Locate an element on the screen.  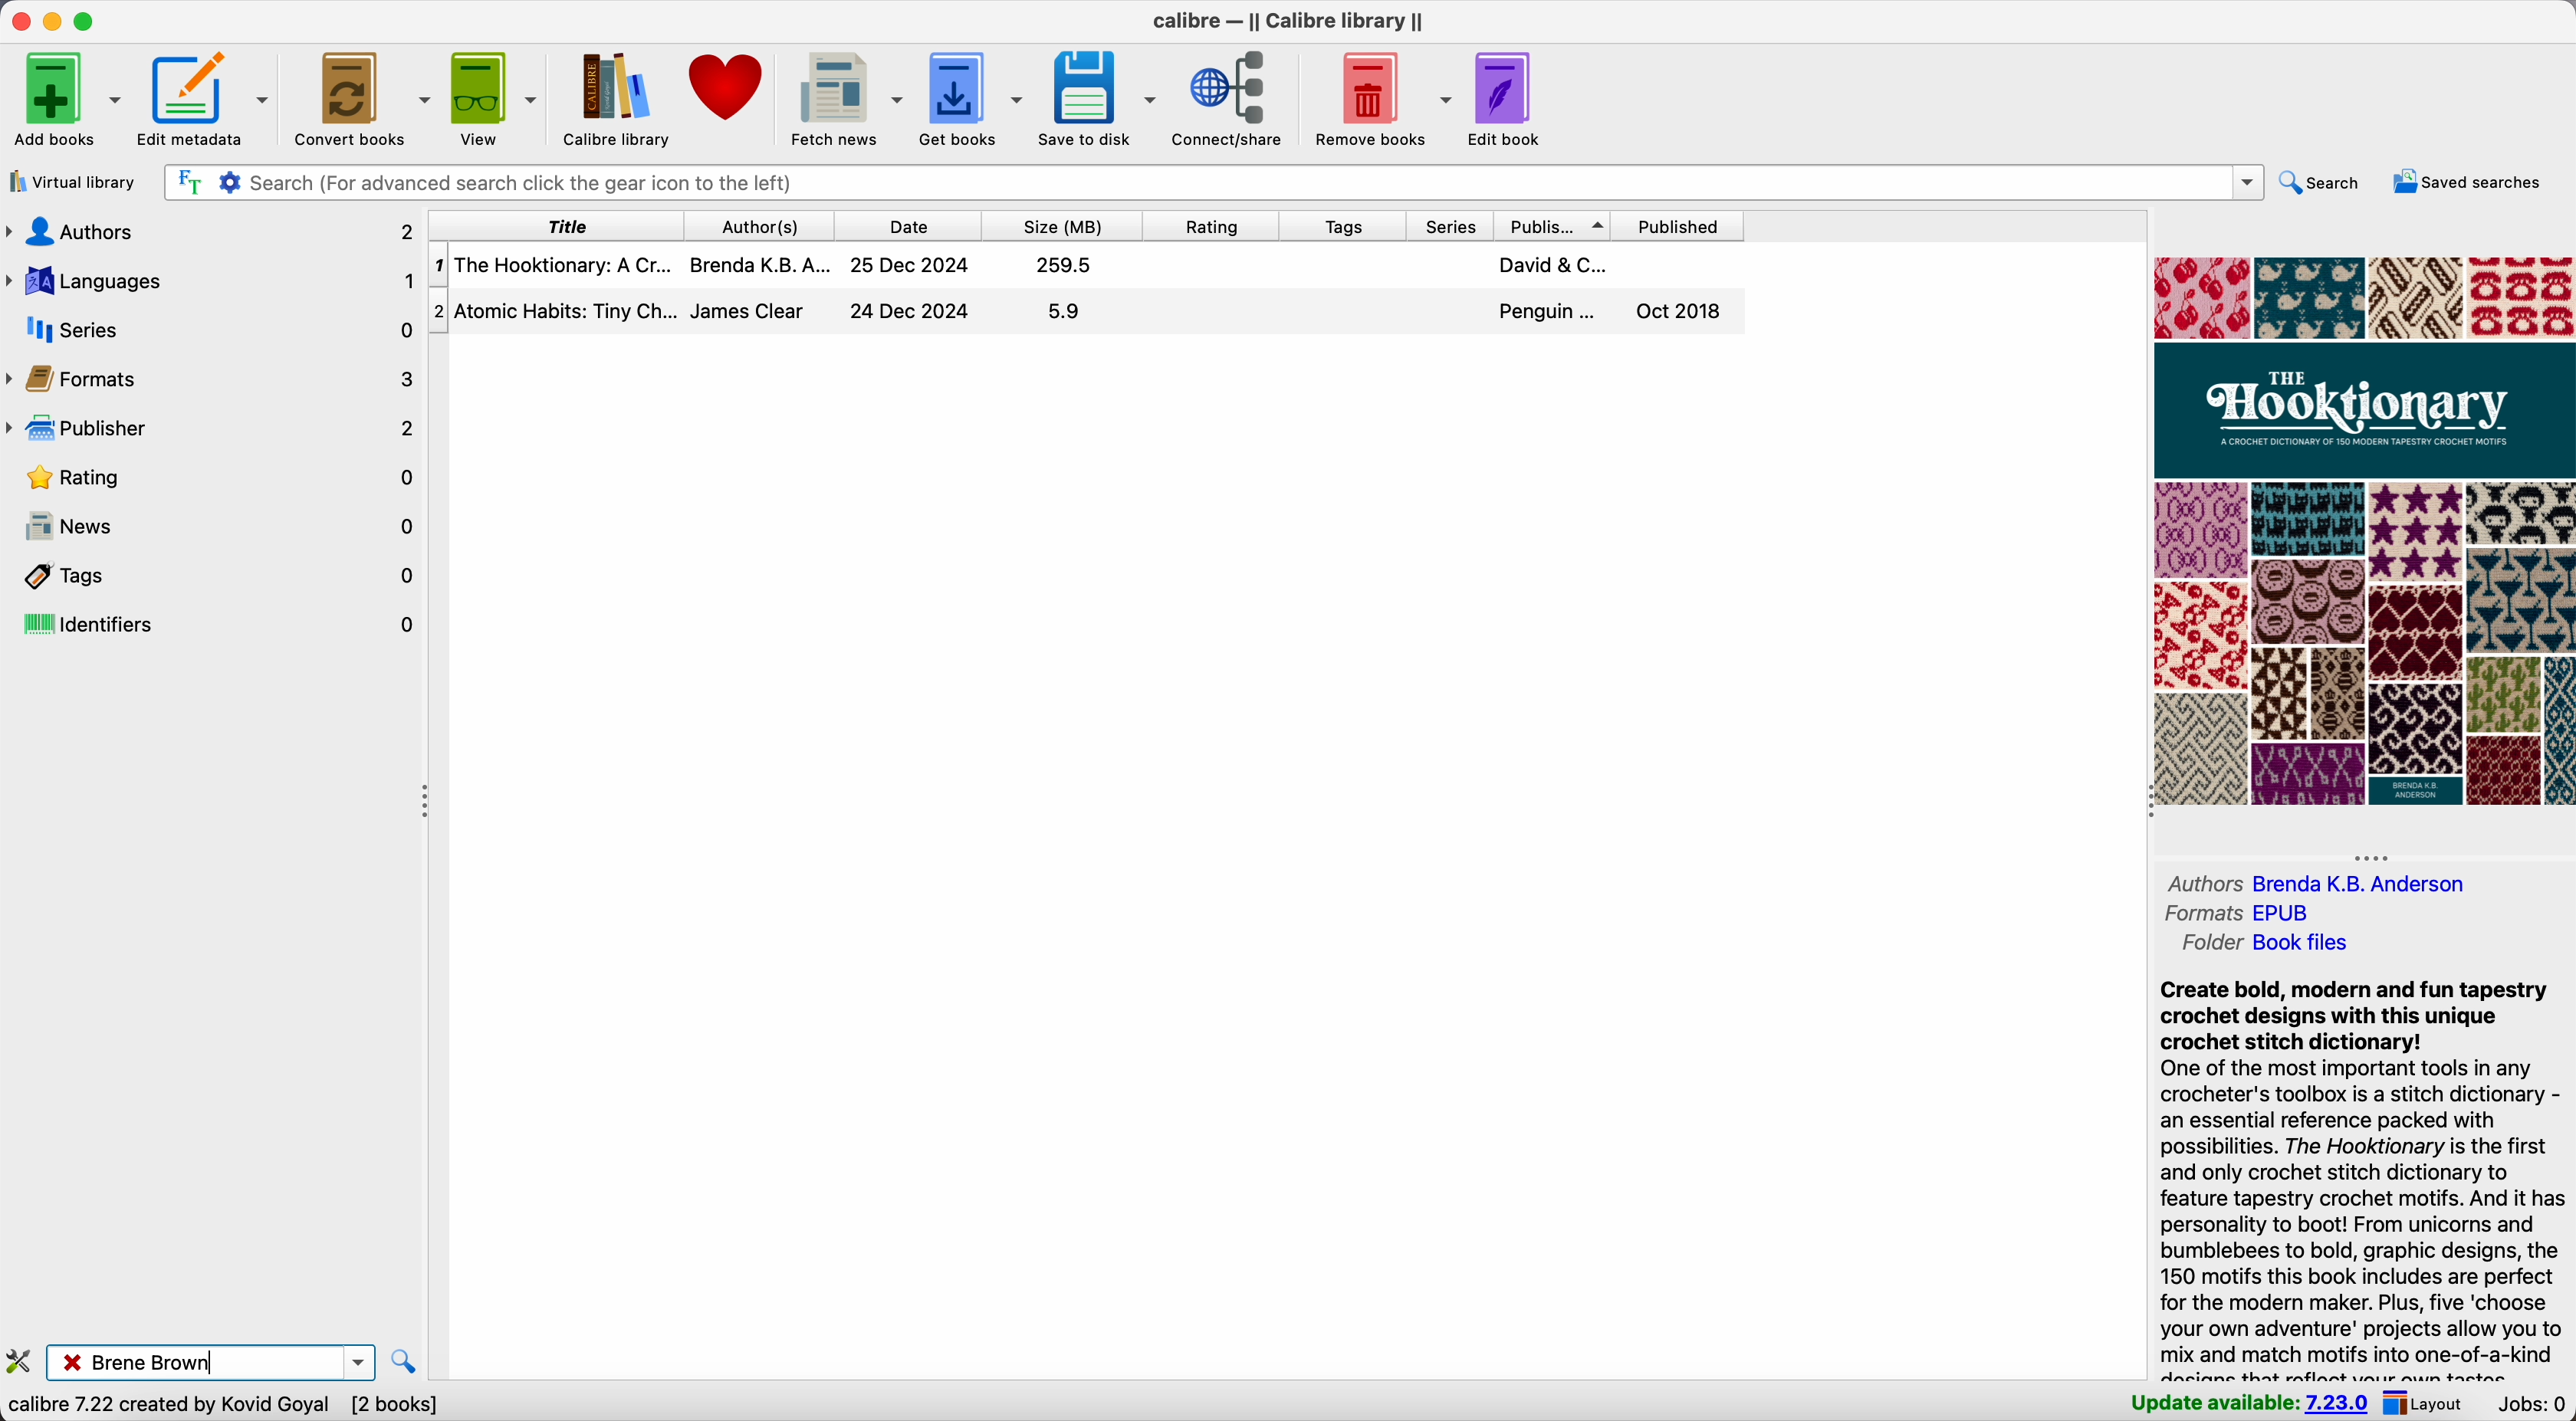
configure is located at coordinates (21, 1362).